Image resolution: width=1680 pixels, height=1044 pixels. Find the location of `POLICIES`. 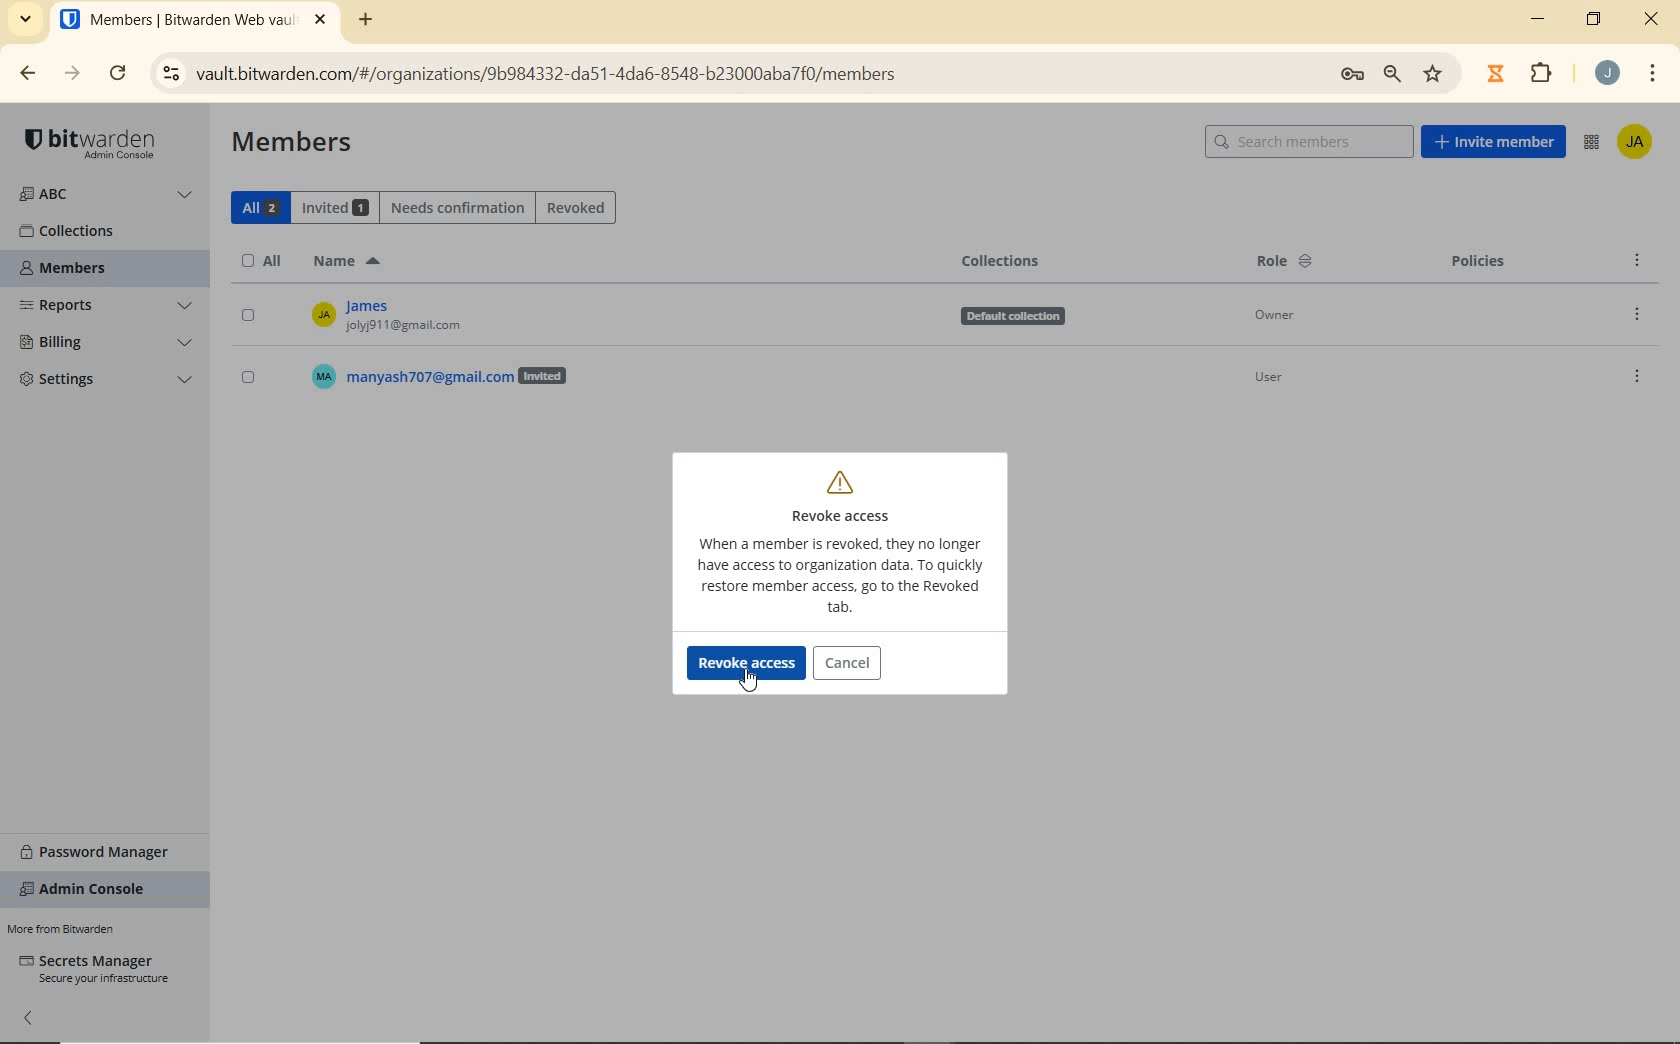

POLICIES is located at coordinates (1481, 264).